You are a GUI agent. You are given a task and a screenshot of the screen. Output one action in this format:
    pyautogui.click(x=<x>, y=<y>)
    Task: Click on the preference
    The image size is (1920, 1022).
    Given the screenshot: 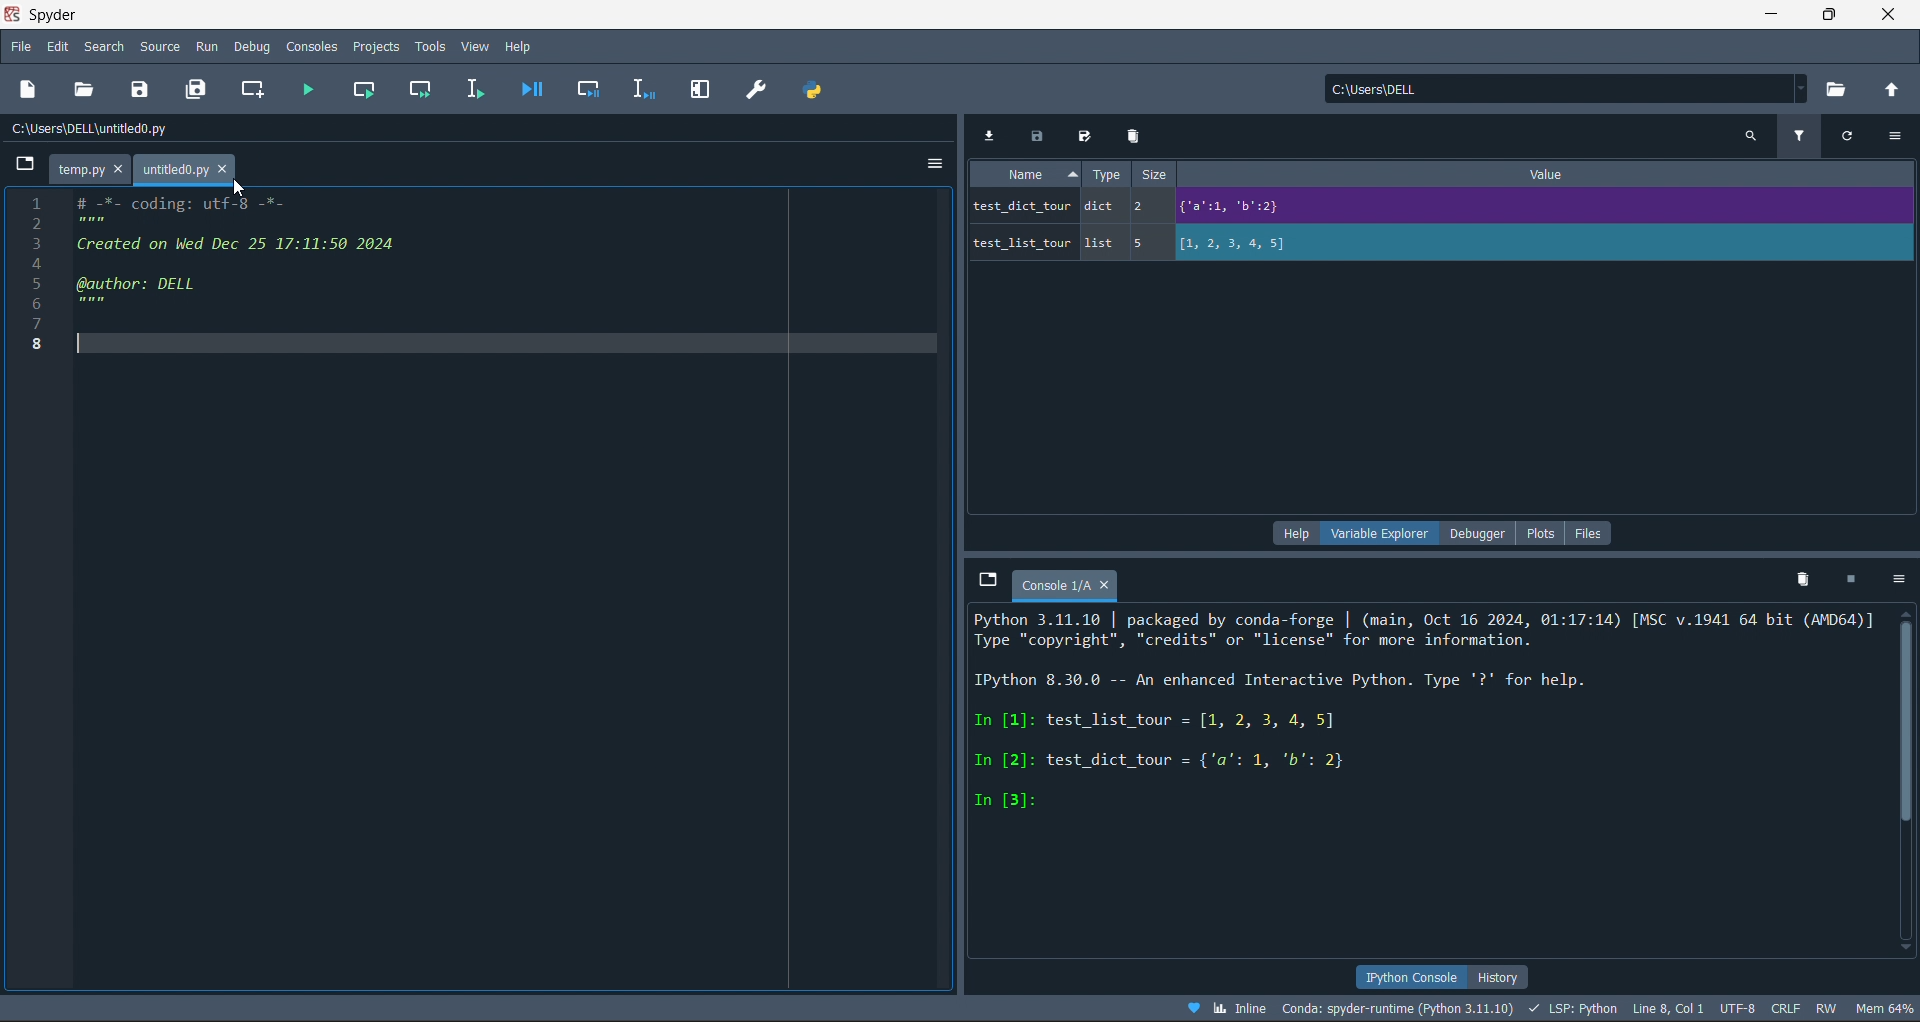 What is the action you would take?
    pyautogui.click(x=758, y=89)
    